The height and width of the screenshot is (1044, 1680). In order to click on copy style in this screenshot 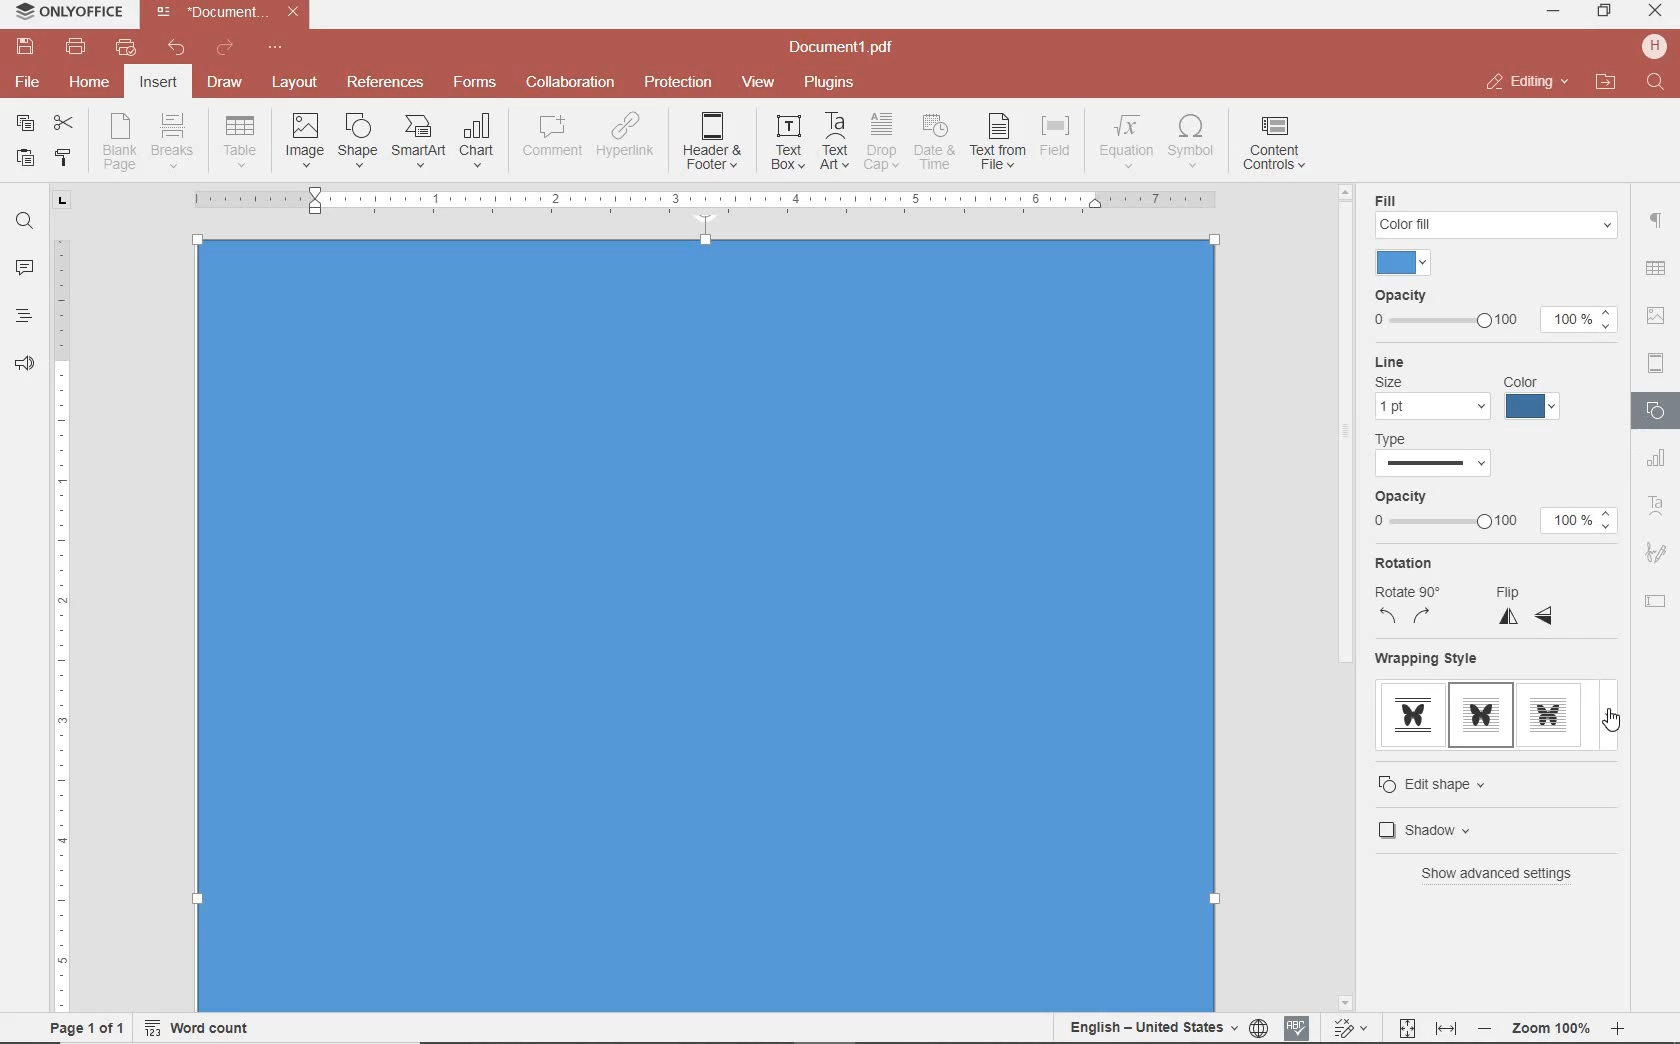, I will do `click(61, 156)`.